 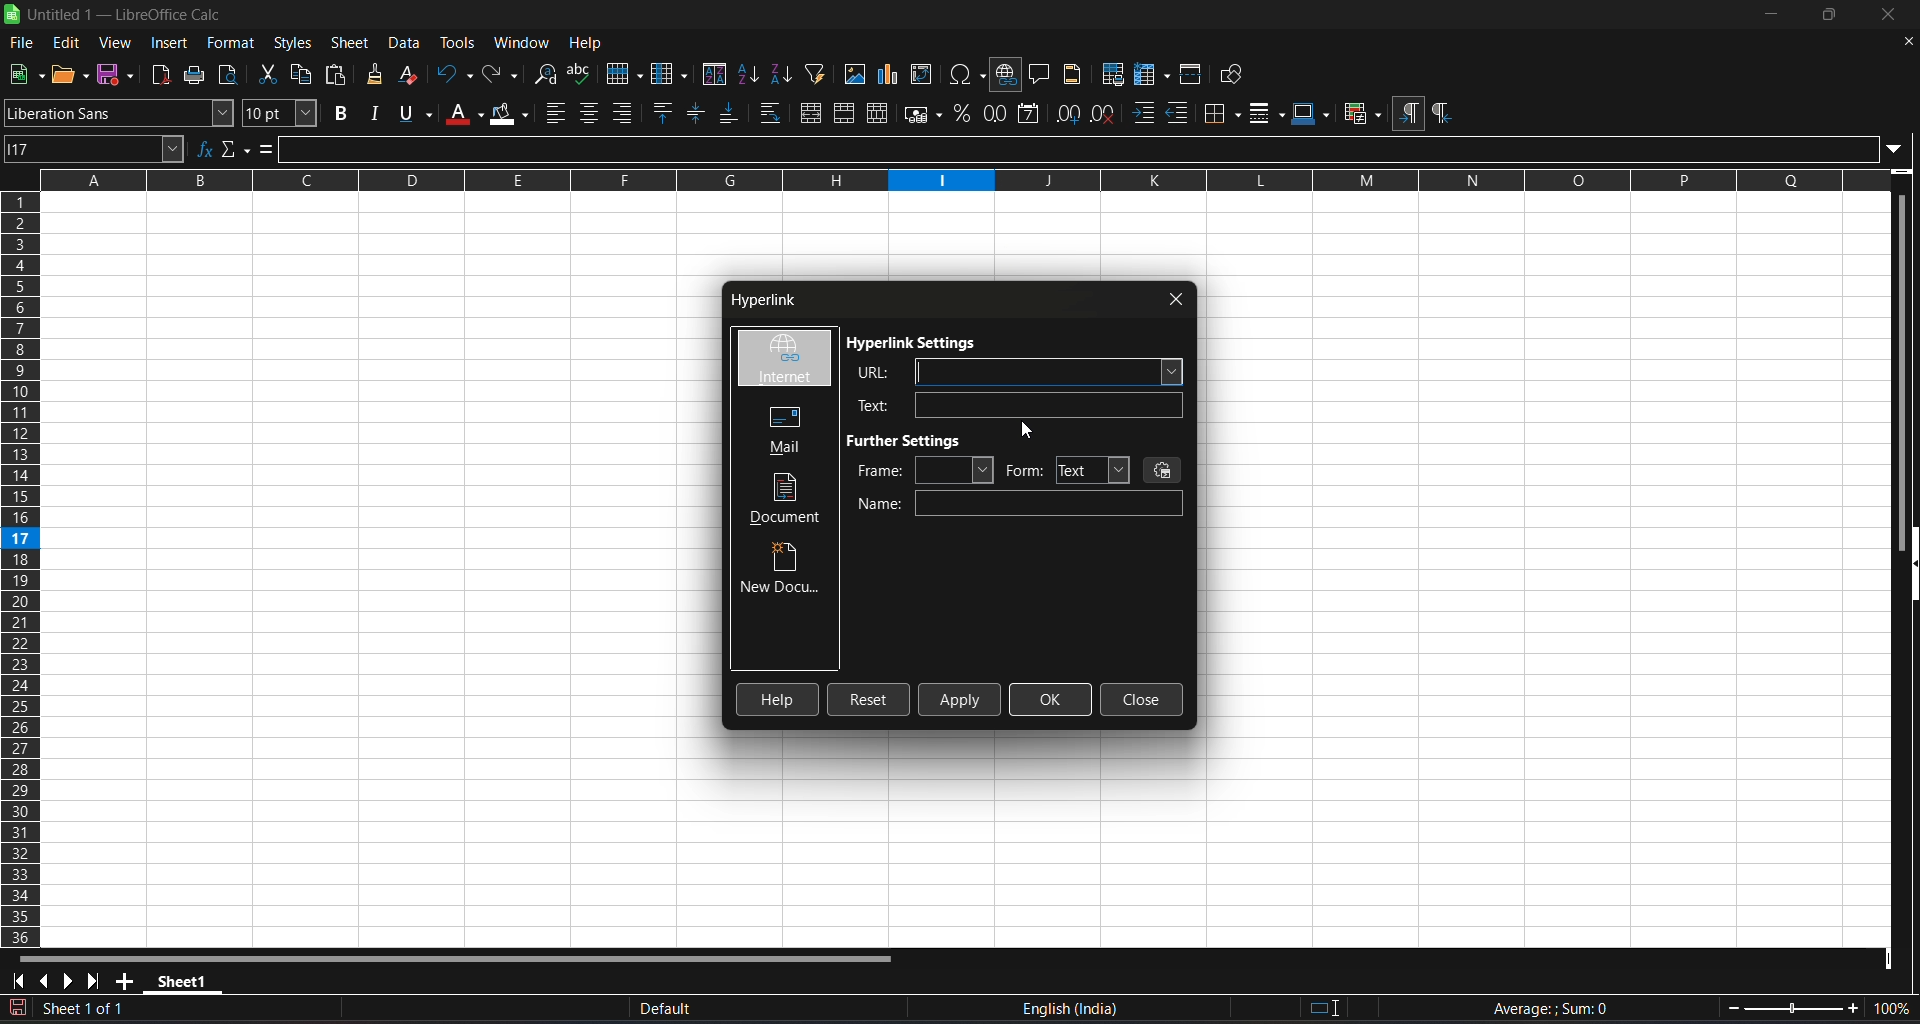 What do you see at coordinates (126, 15) in the screenshot?
I see `title` at bounding box center [126, 15].